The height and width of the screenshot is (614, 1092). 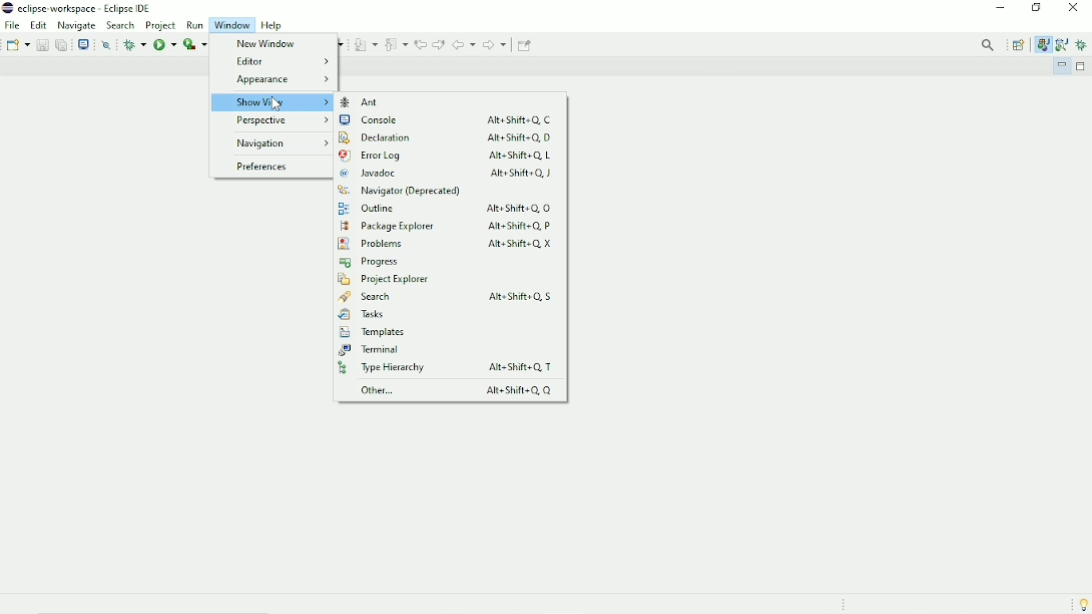 I want to click on Pin Editor, so click(x=526, y=44).